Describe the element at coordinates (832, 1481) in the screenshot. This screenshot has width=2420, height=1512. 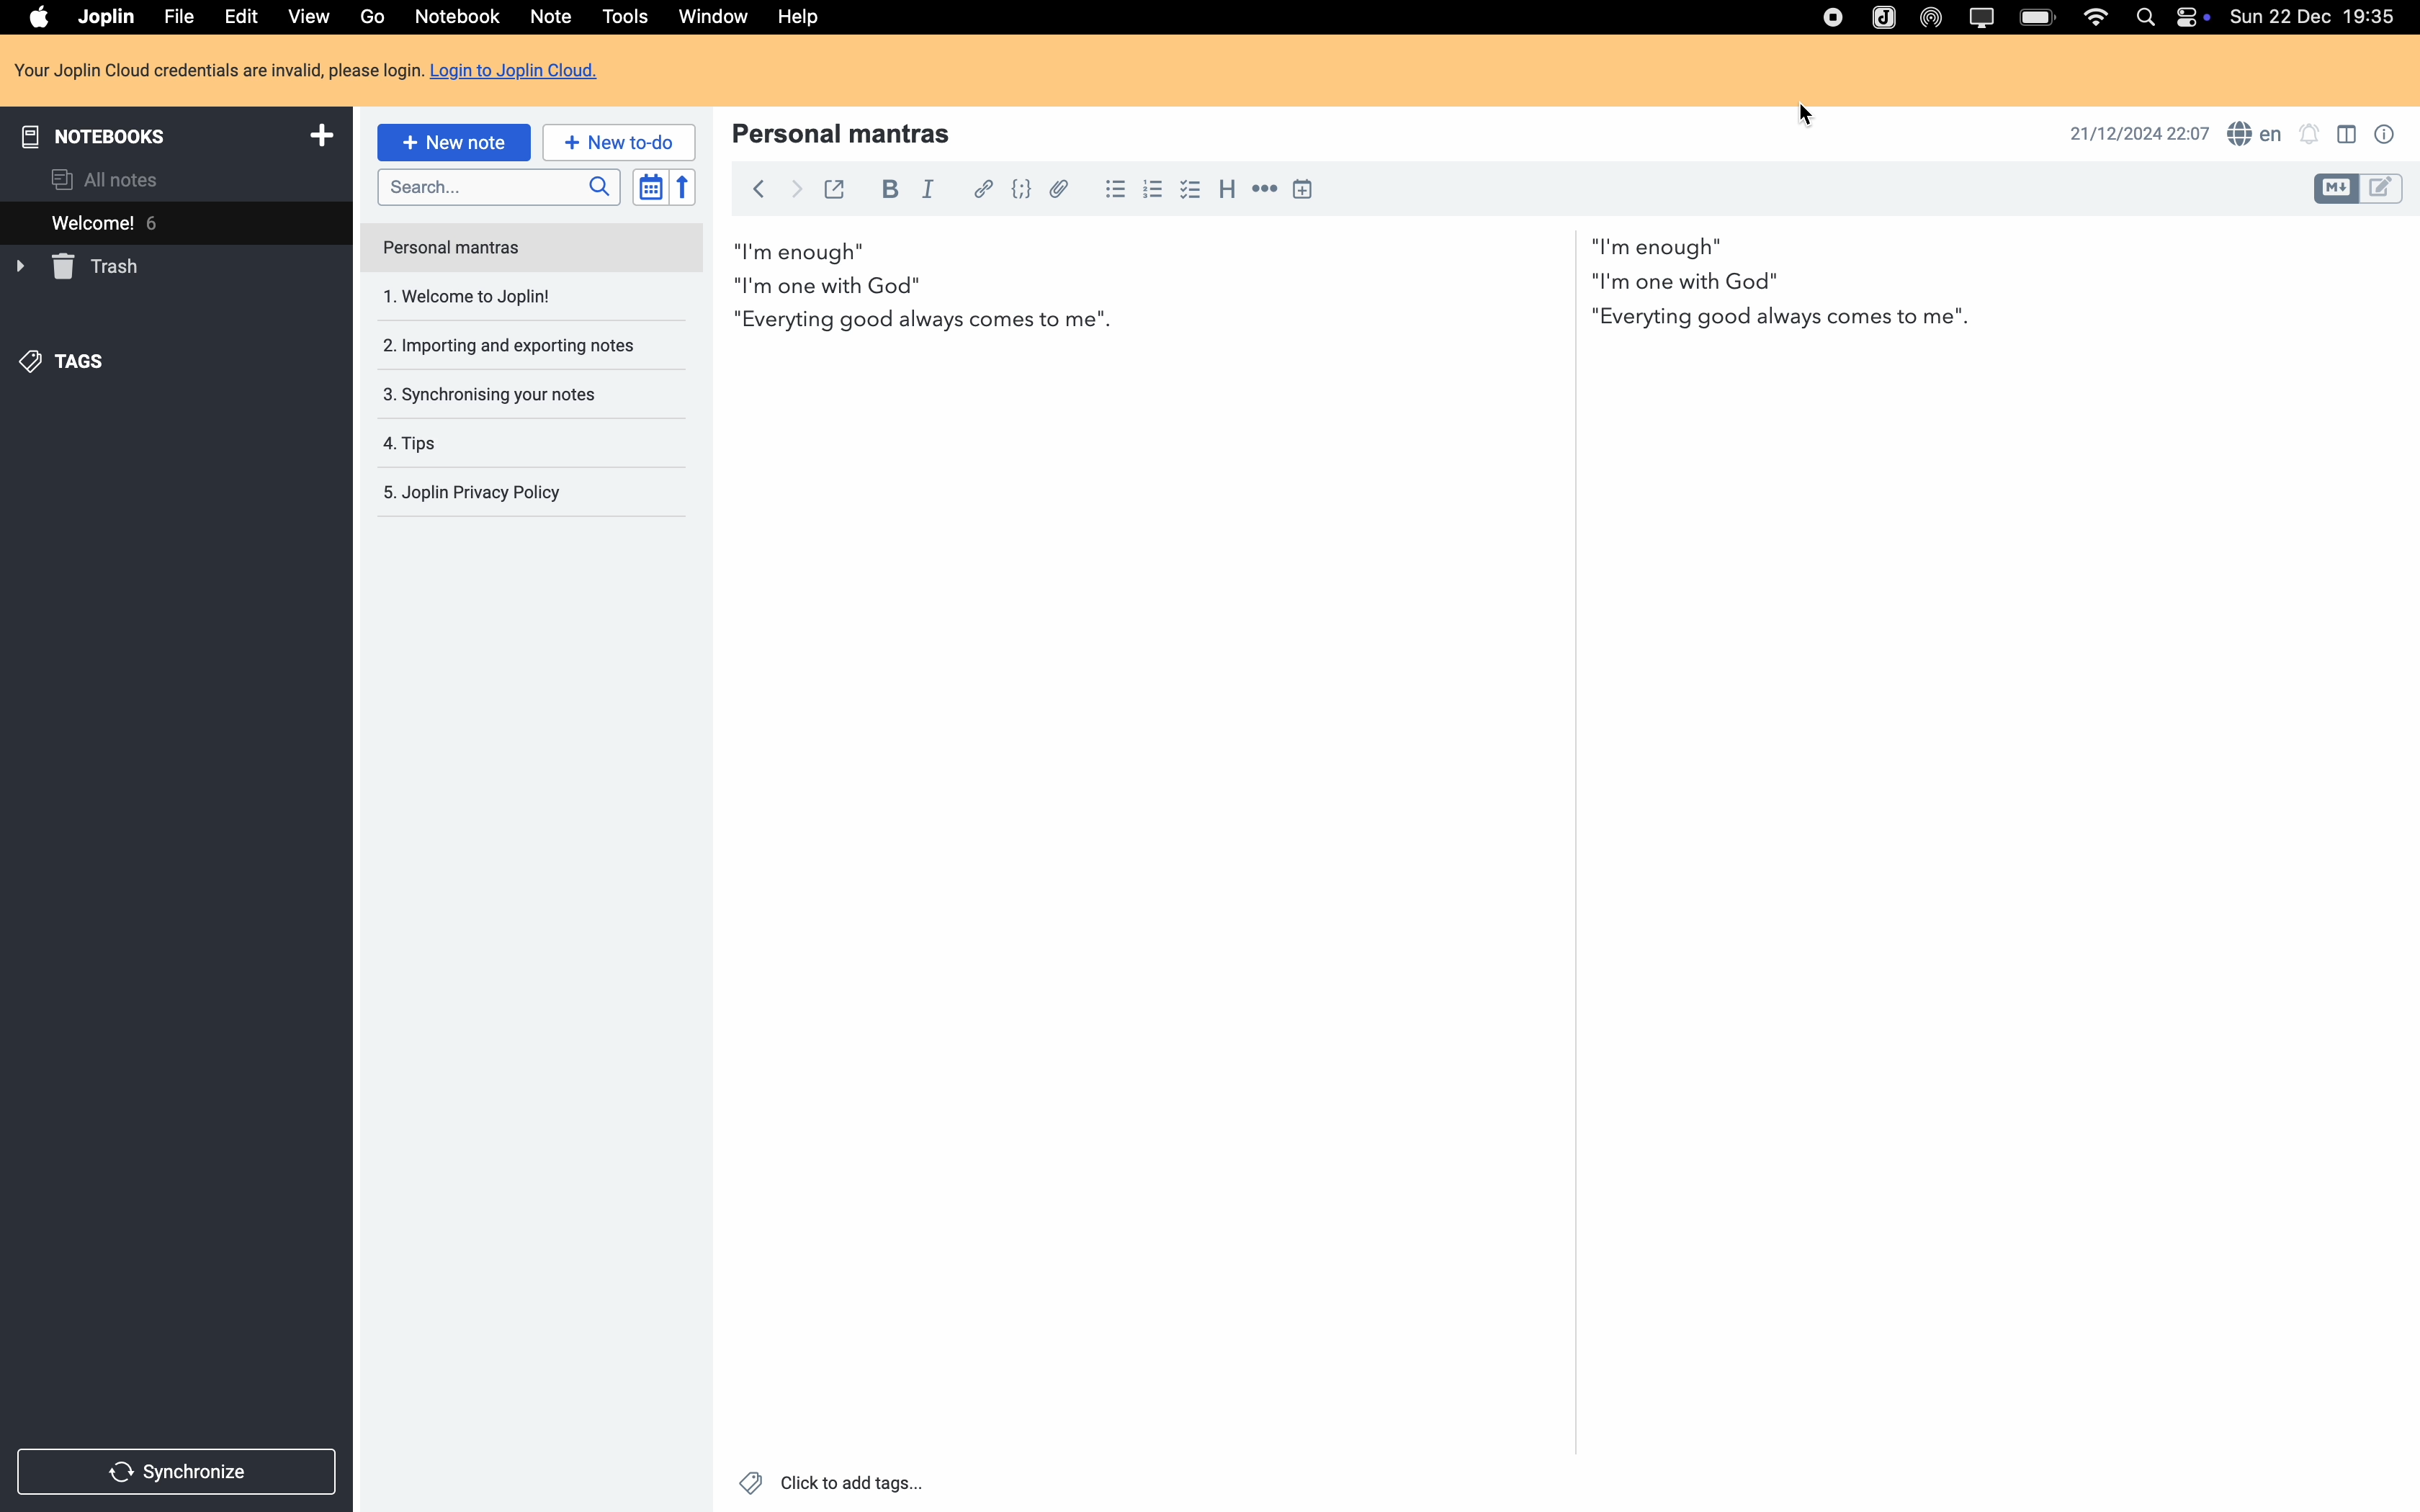
I see `click to add tags` at that location.